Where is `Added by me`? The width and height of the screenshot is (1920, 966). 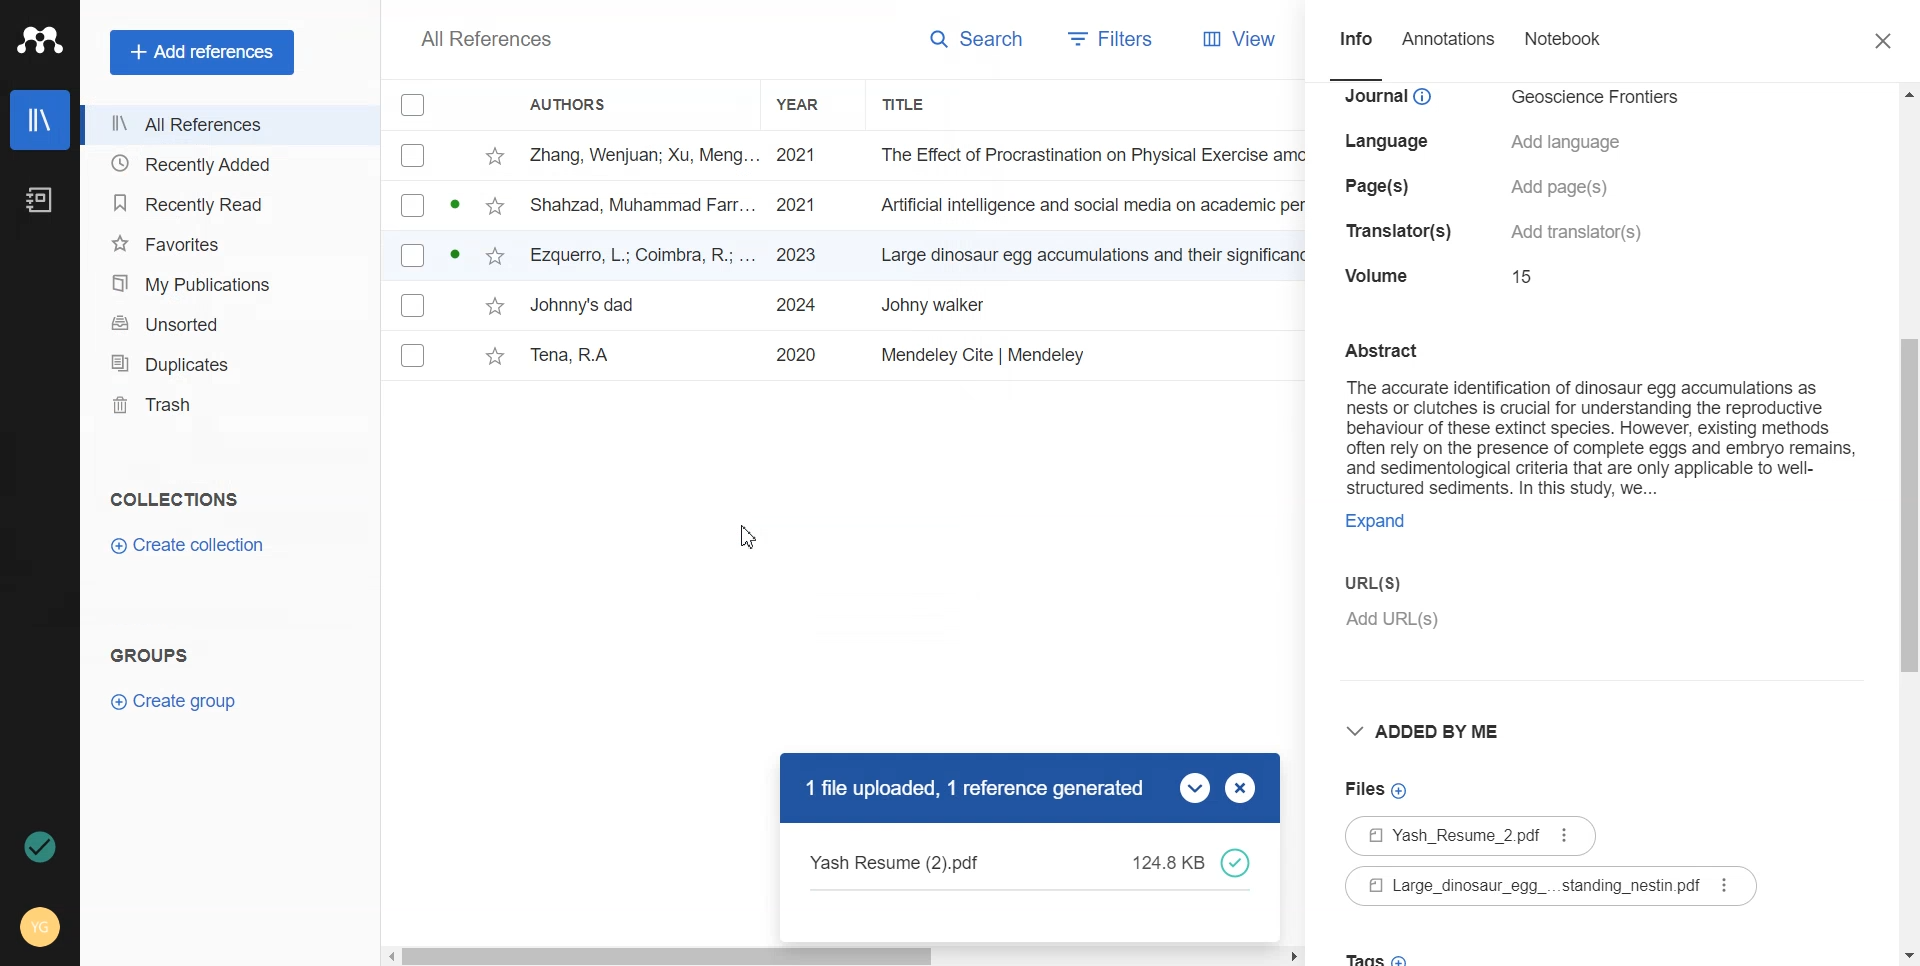
Added by me is located at coordinates (1430, 735).